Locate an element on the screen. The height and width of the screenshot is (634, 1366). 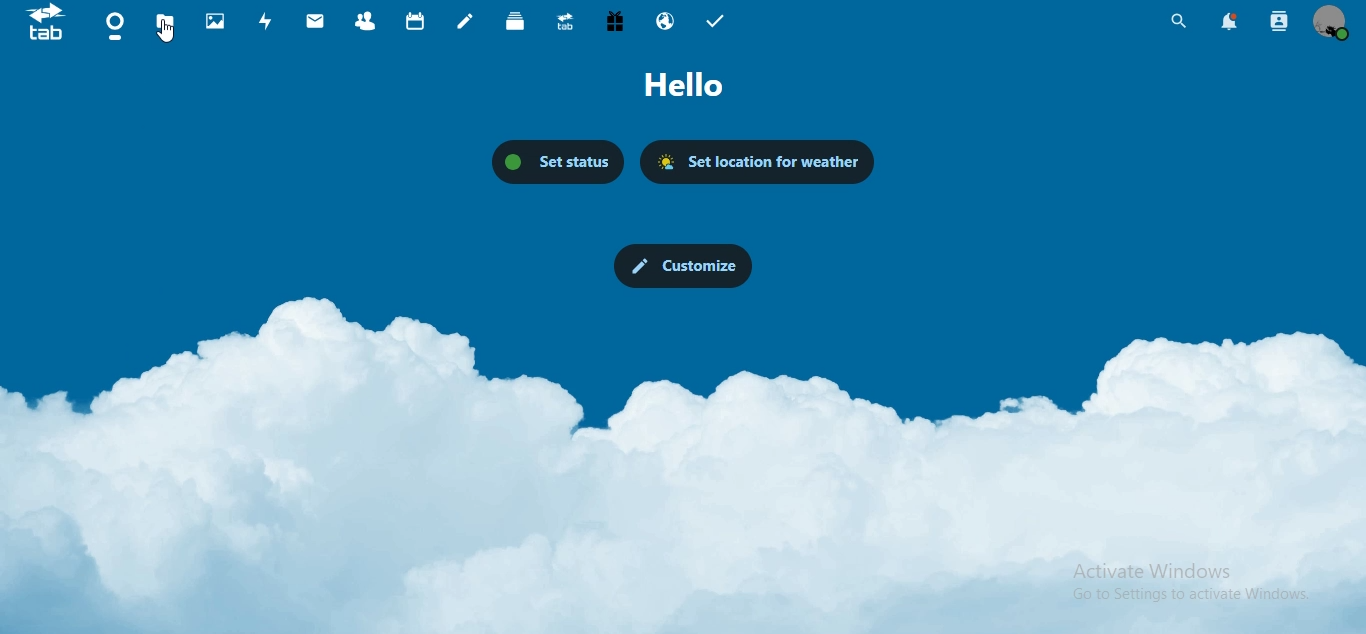
files is located at coordinates (166, 22).